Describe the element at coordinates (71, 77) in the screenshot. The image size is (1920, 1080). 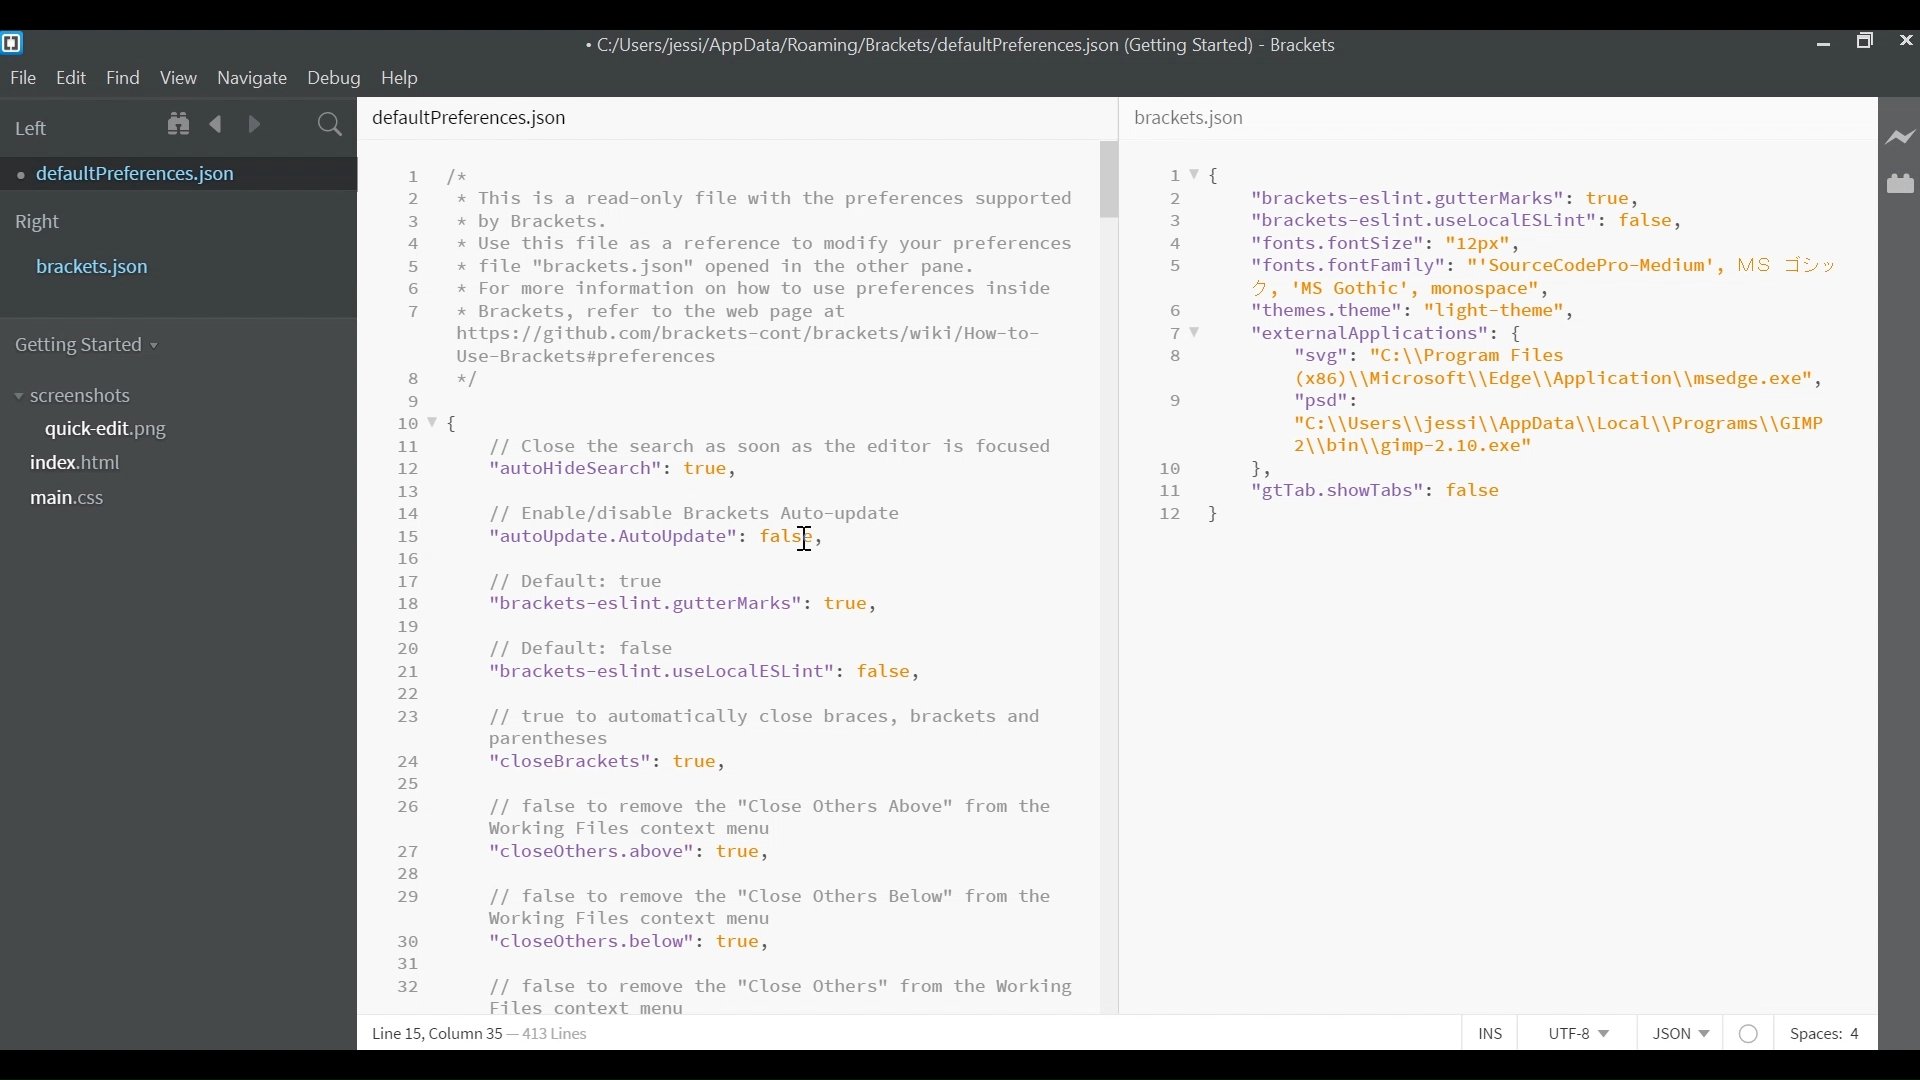
I see `Edit` at that location.